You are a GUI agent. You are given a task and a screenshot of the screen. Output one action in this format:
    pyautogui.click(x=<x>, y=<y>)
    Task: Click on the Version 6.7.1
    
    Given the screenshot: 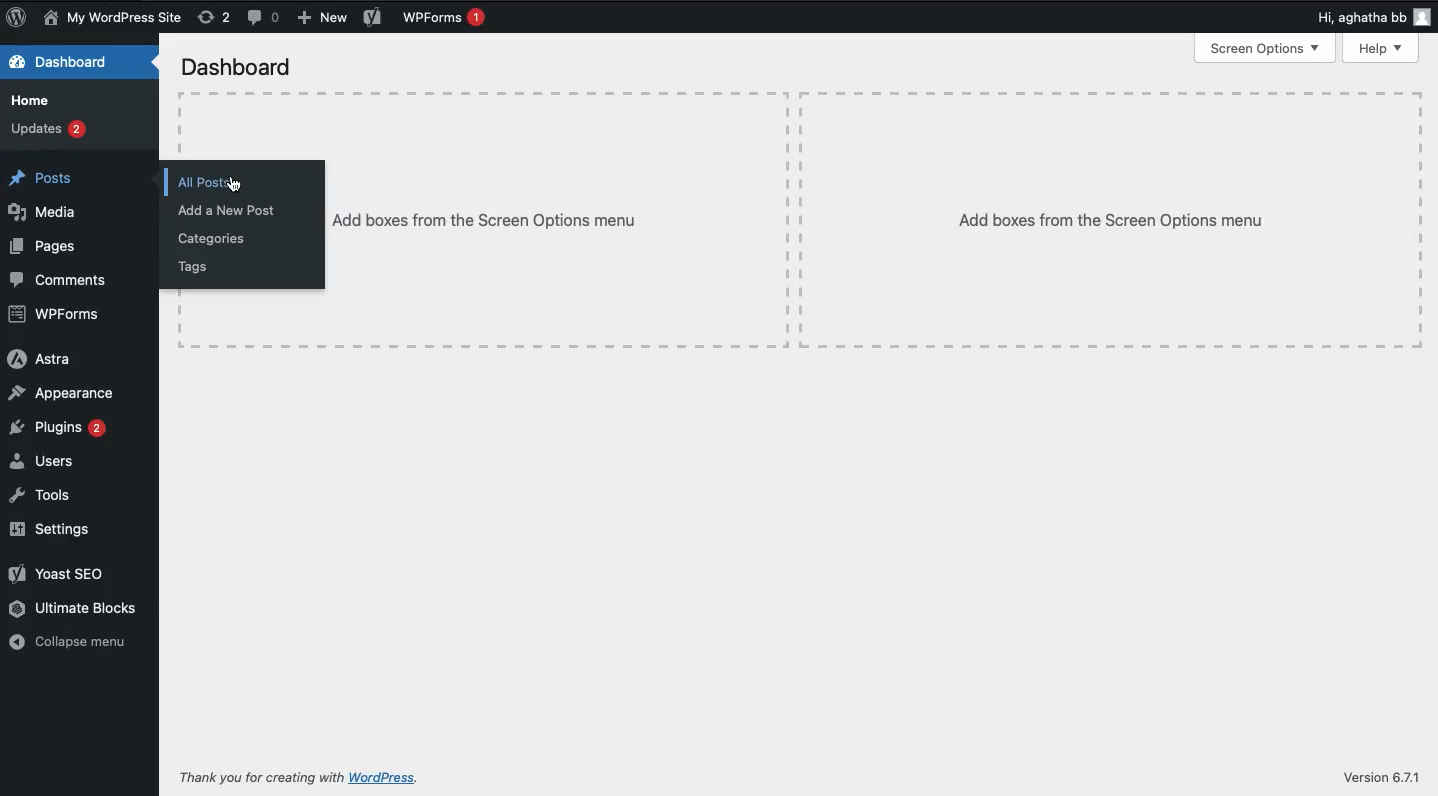 What is the action you would take?
    pyautogui.click(x=1382, y=778)
    